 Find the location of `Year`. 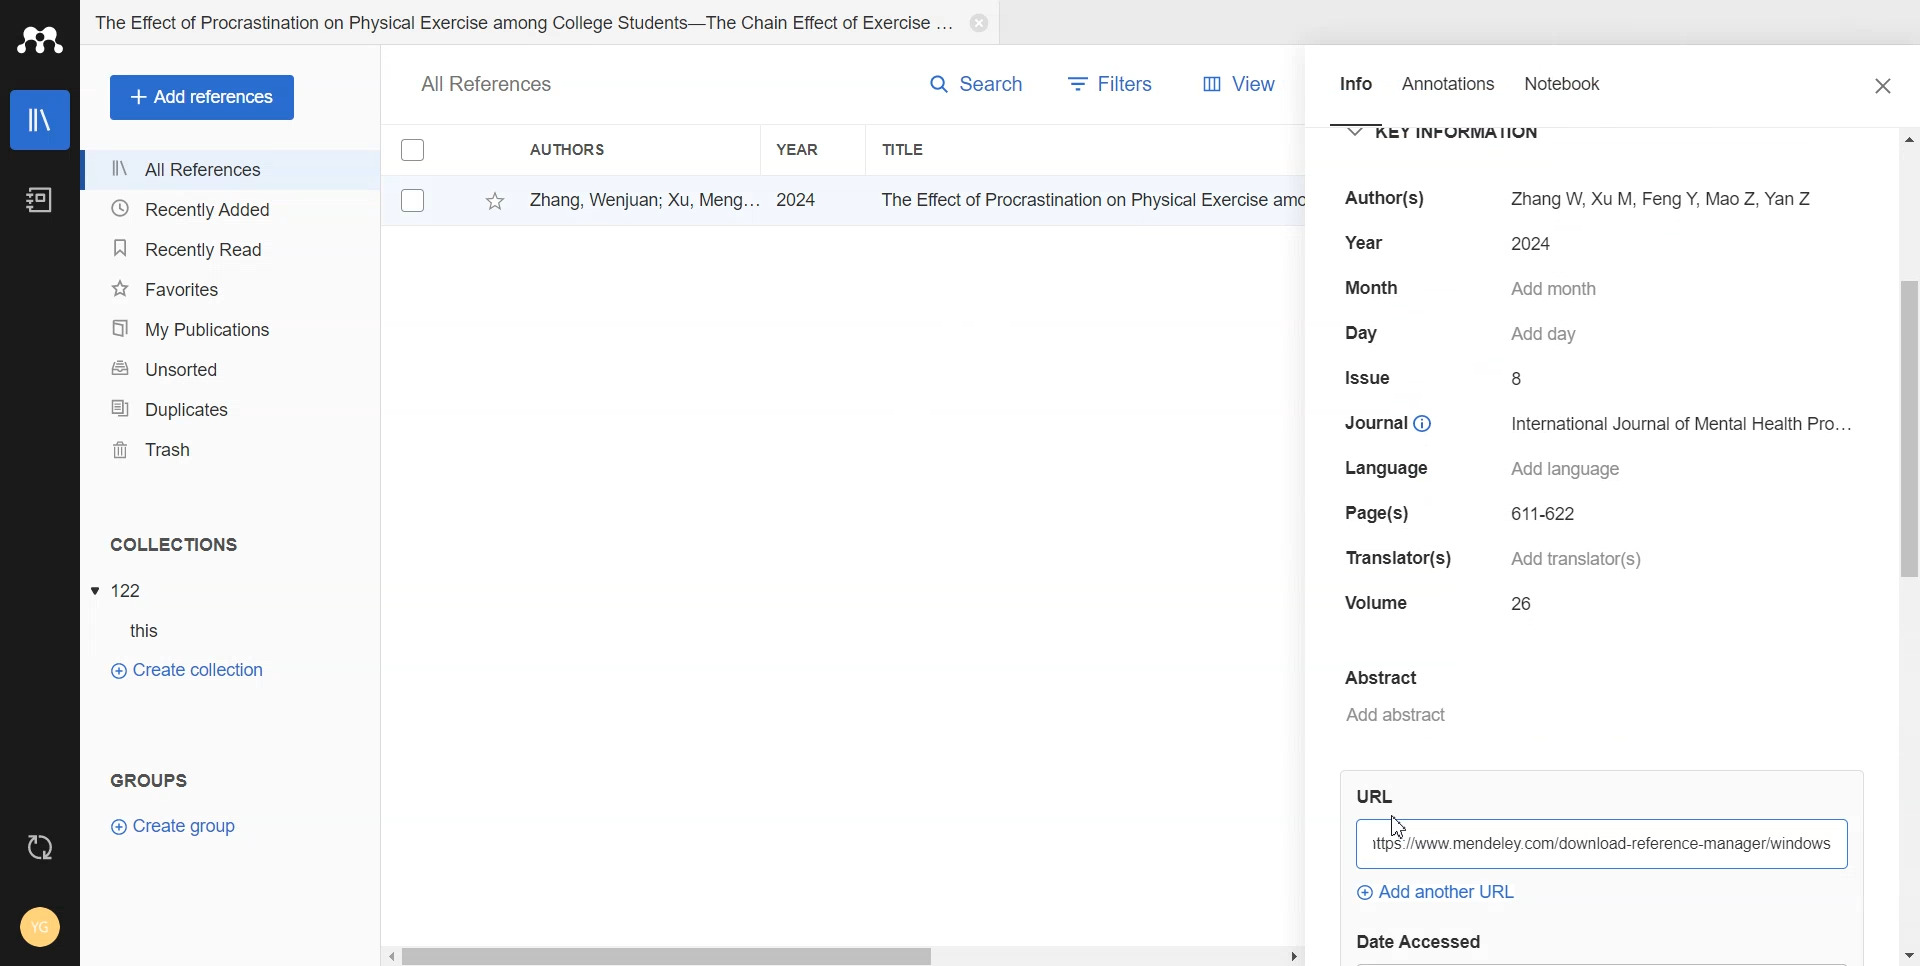

Year is located at coordinates (813, 148).